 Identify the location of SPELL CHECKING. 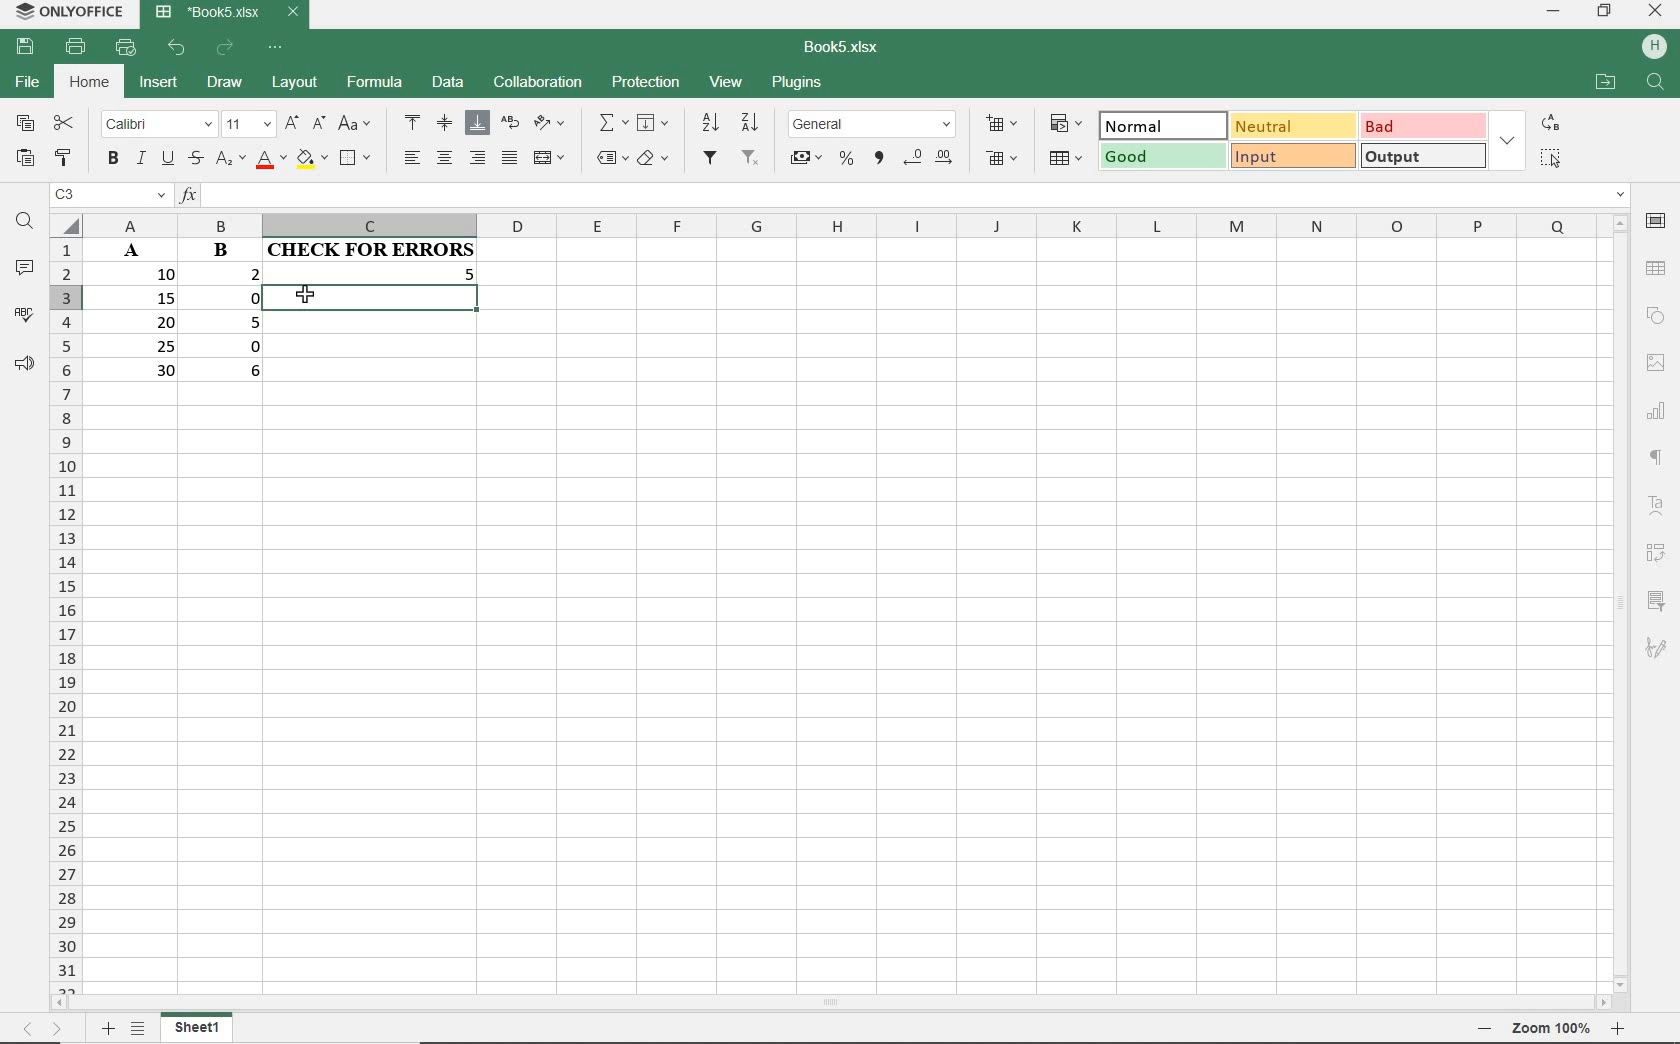
(23, 312).